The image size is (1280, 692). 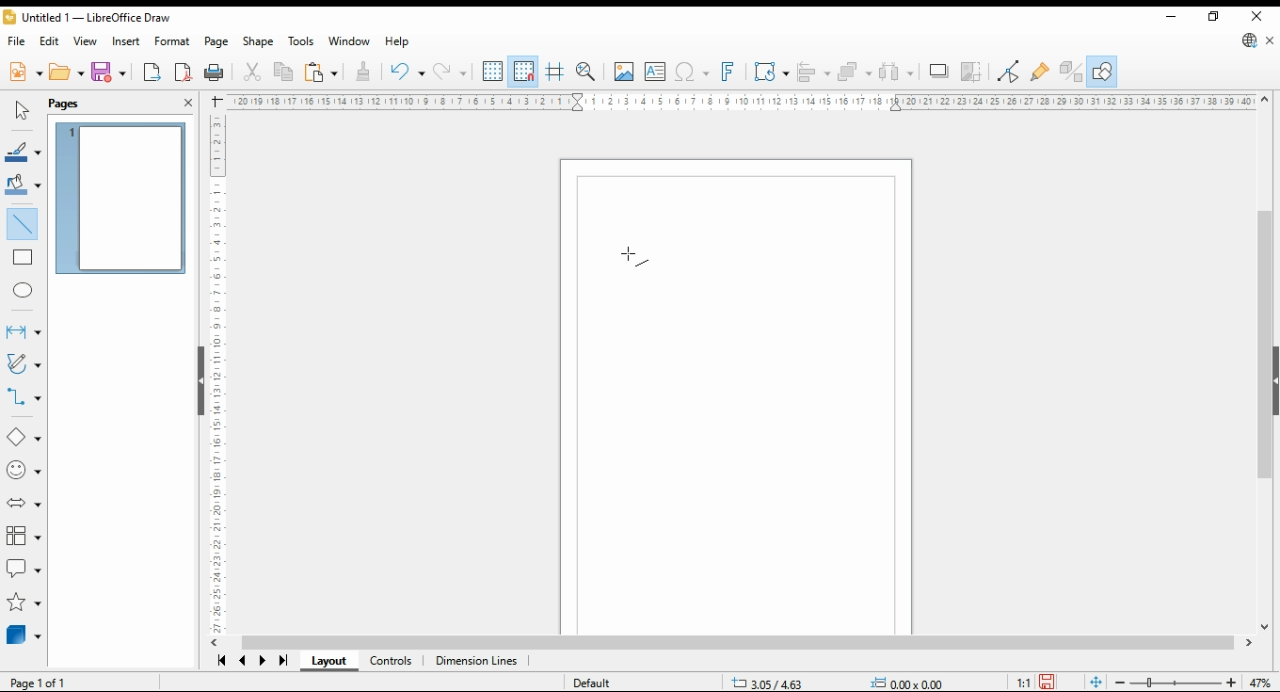 What do you see at coordinates (221, 662) in the screenshot?
I see `first page` at bounding box center [221, 662].